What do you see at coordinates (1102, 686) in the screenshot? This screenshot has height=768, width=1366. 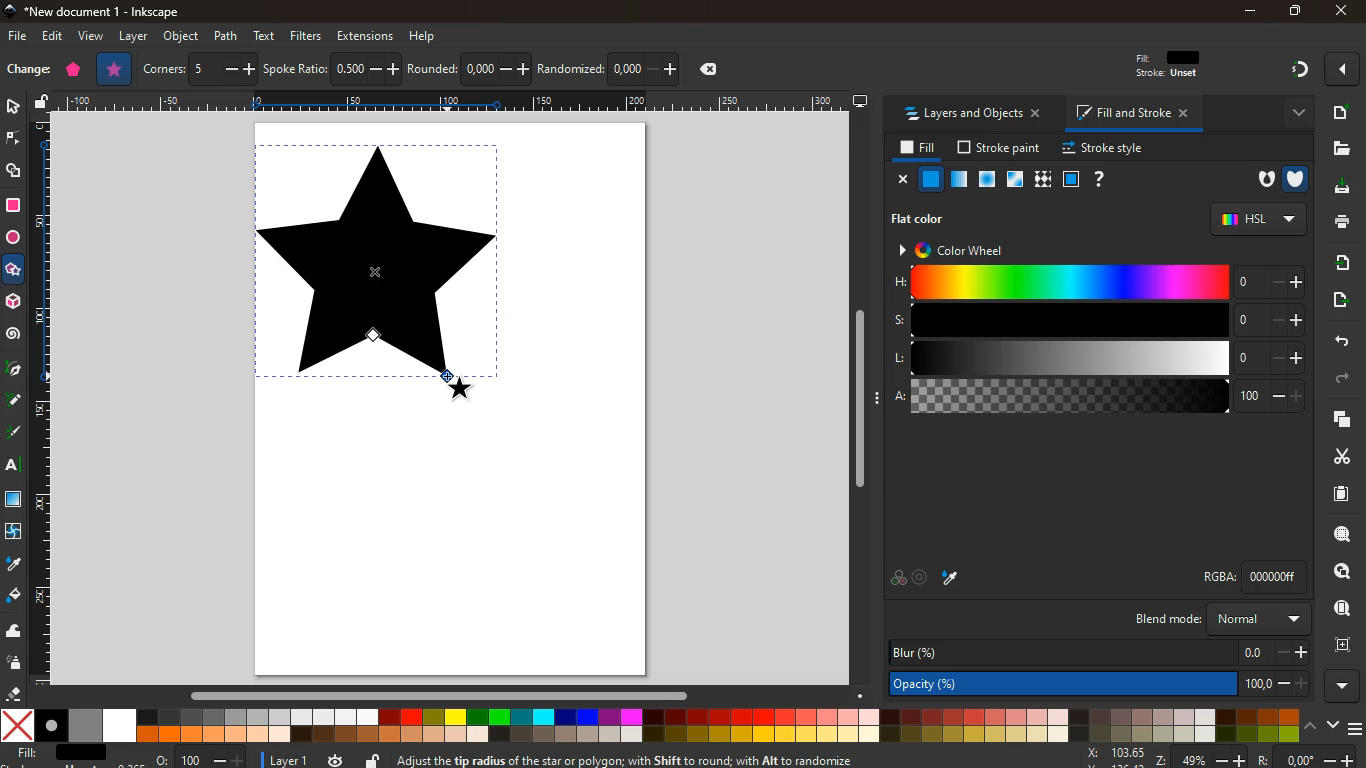 I see `opacity` at bounding box center [1102, 686].